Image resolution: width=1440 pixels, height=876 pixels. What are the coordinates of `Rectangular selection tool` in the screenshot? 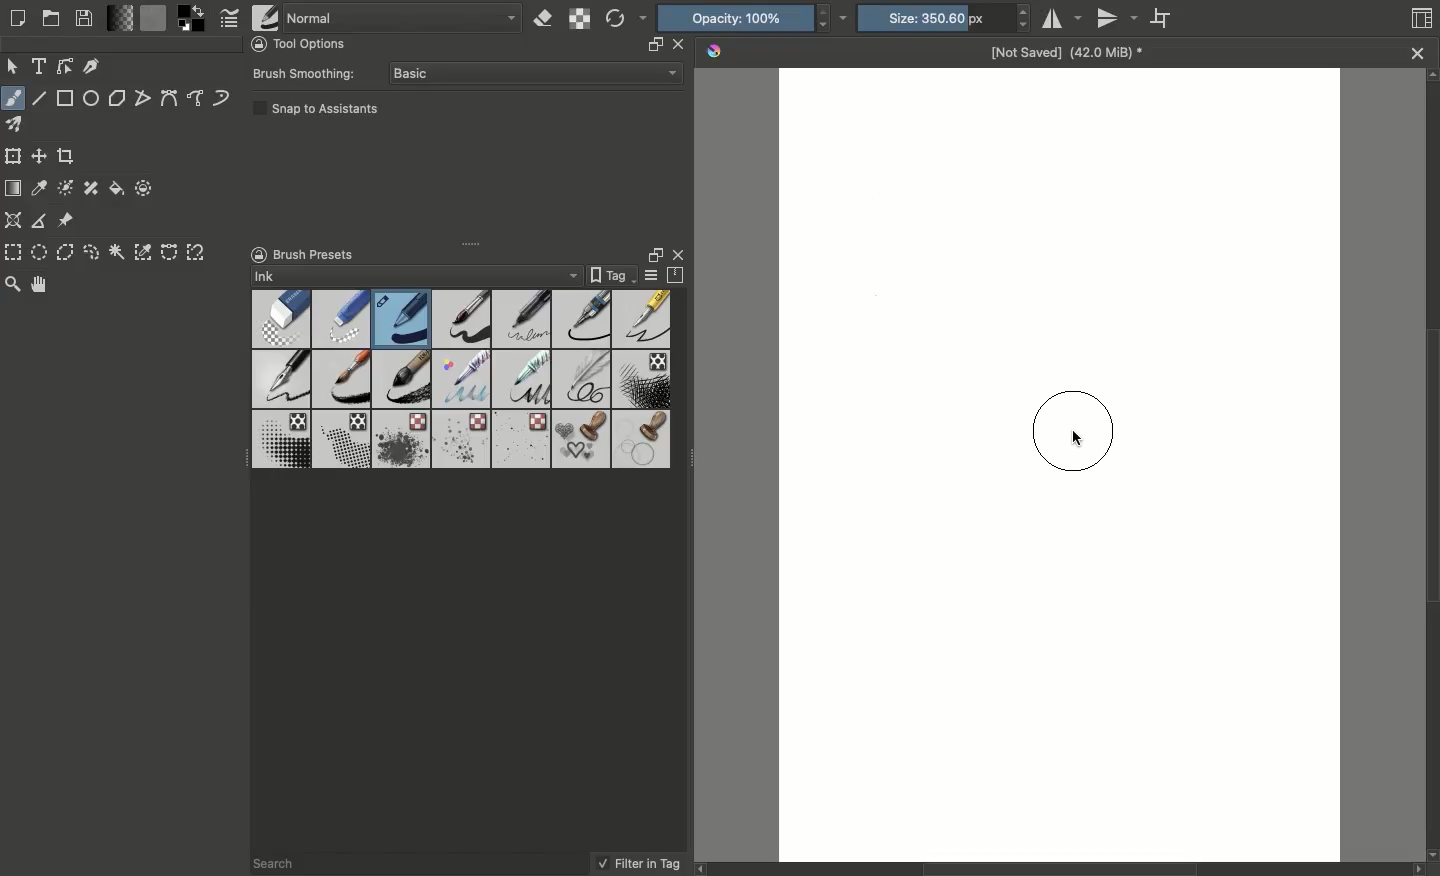 It's located at (15, 252).